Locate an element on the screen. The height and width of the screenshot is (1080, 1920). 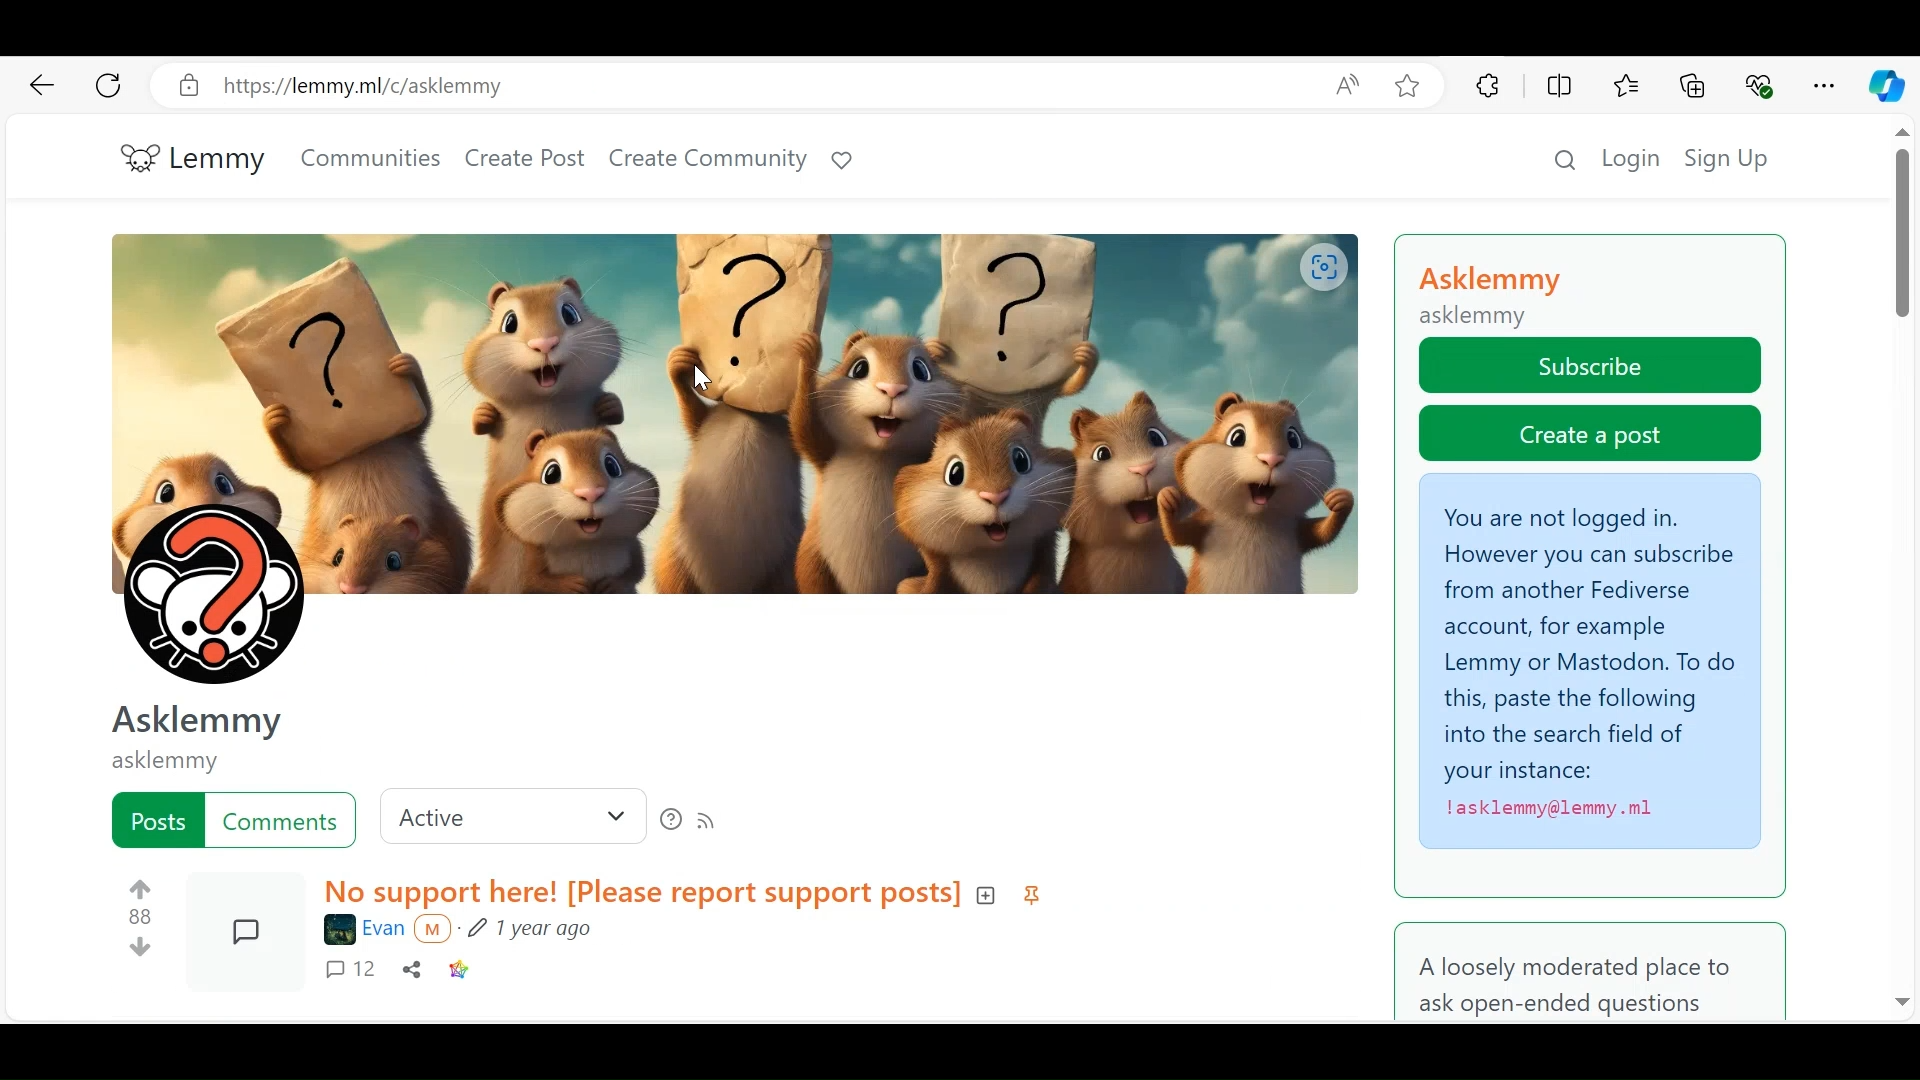
Add this page to favorites is located at coordinates (1408, 86).